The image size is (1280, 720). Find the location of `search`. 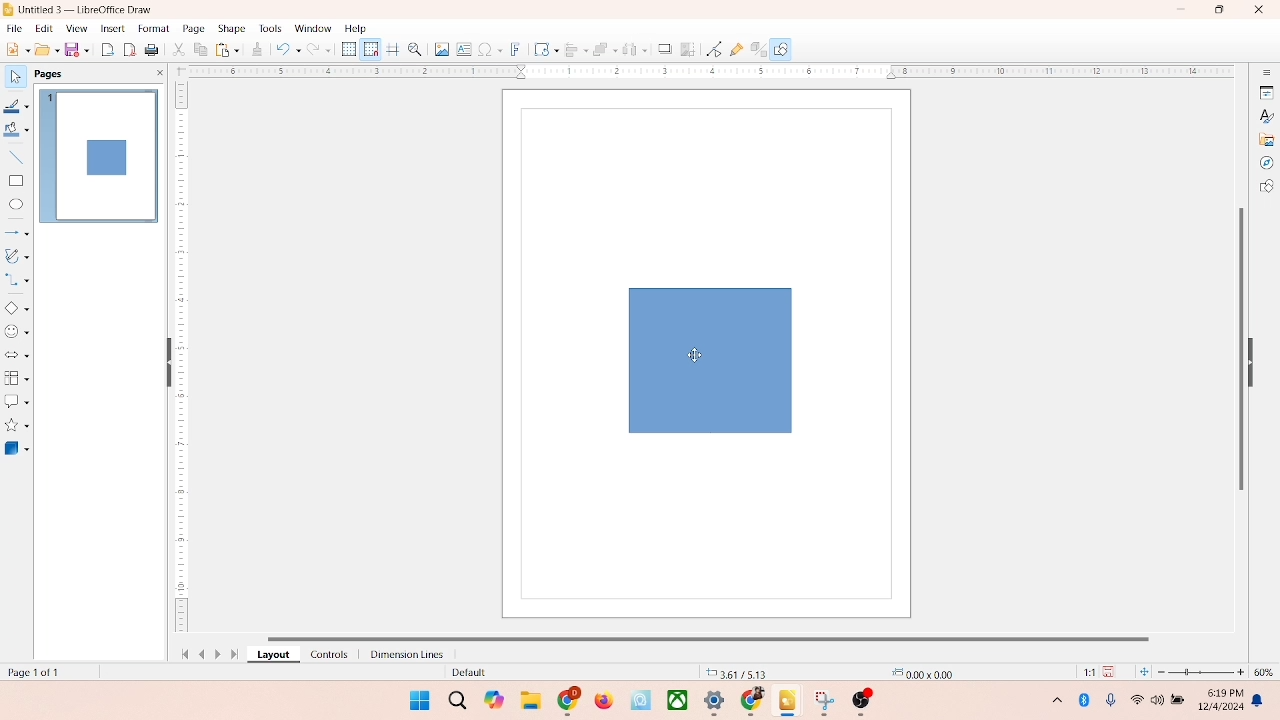

search is located at coordinates (458, 701).